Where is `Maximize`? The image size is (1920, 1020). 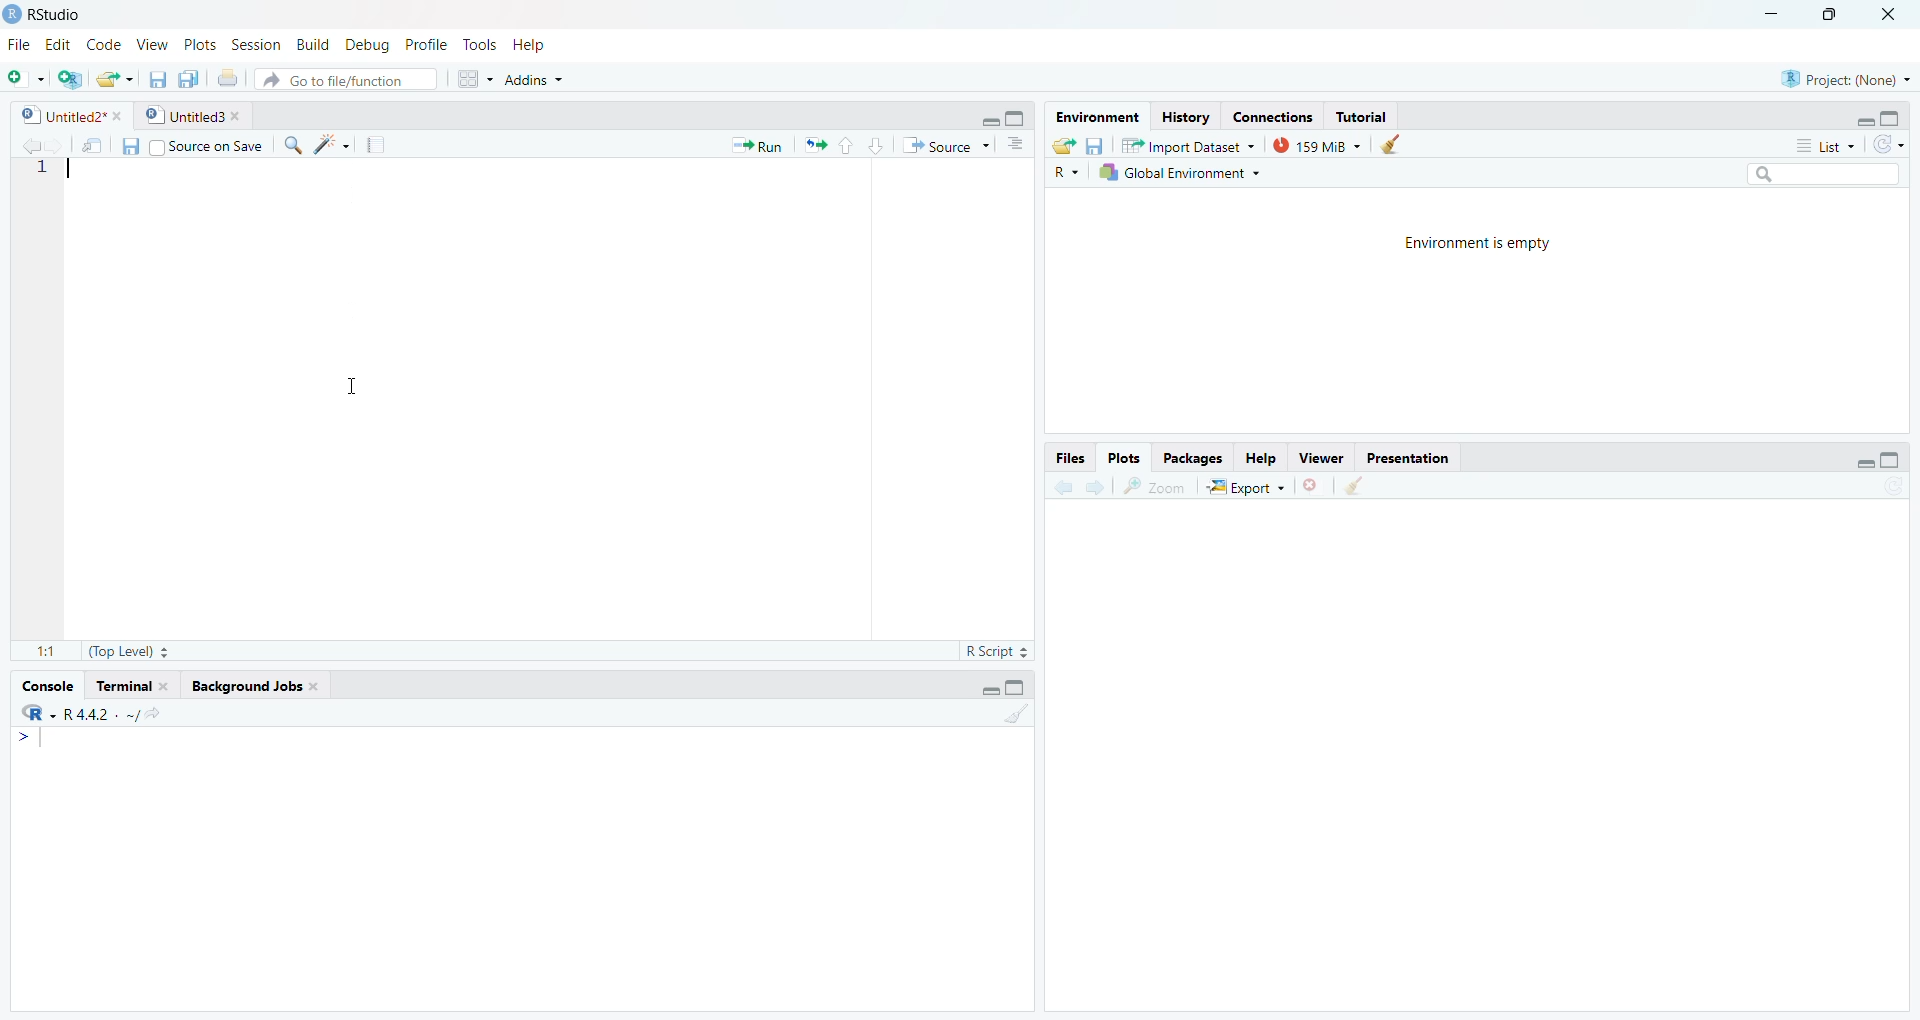 Maximize is located at coordinates (1015, 687).